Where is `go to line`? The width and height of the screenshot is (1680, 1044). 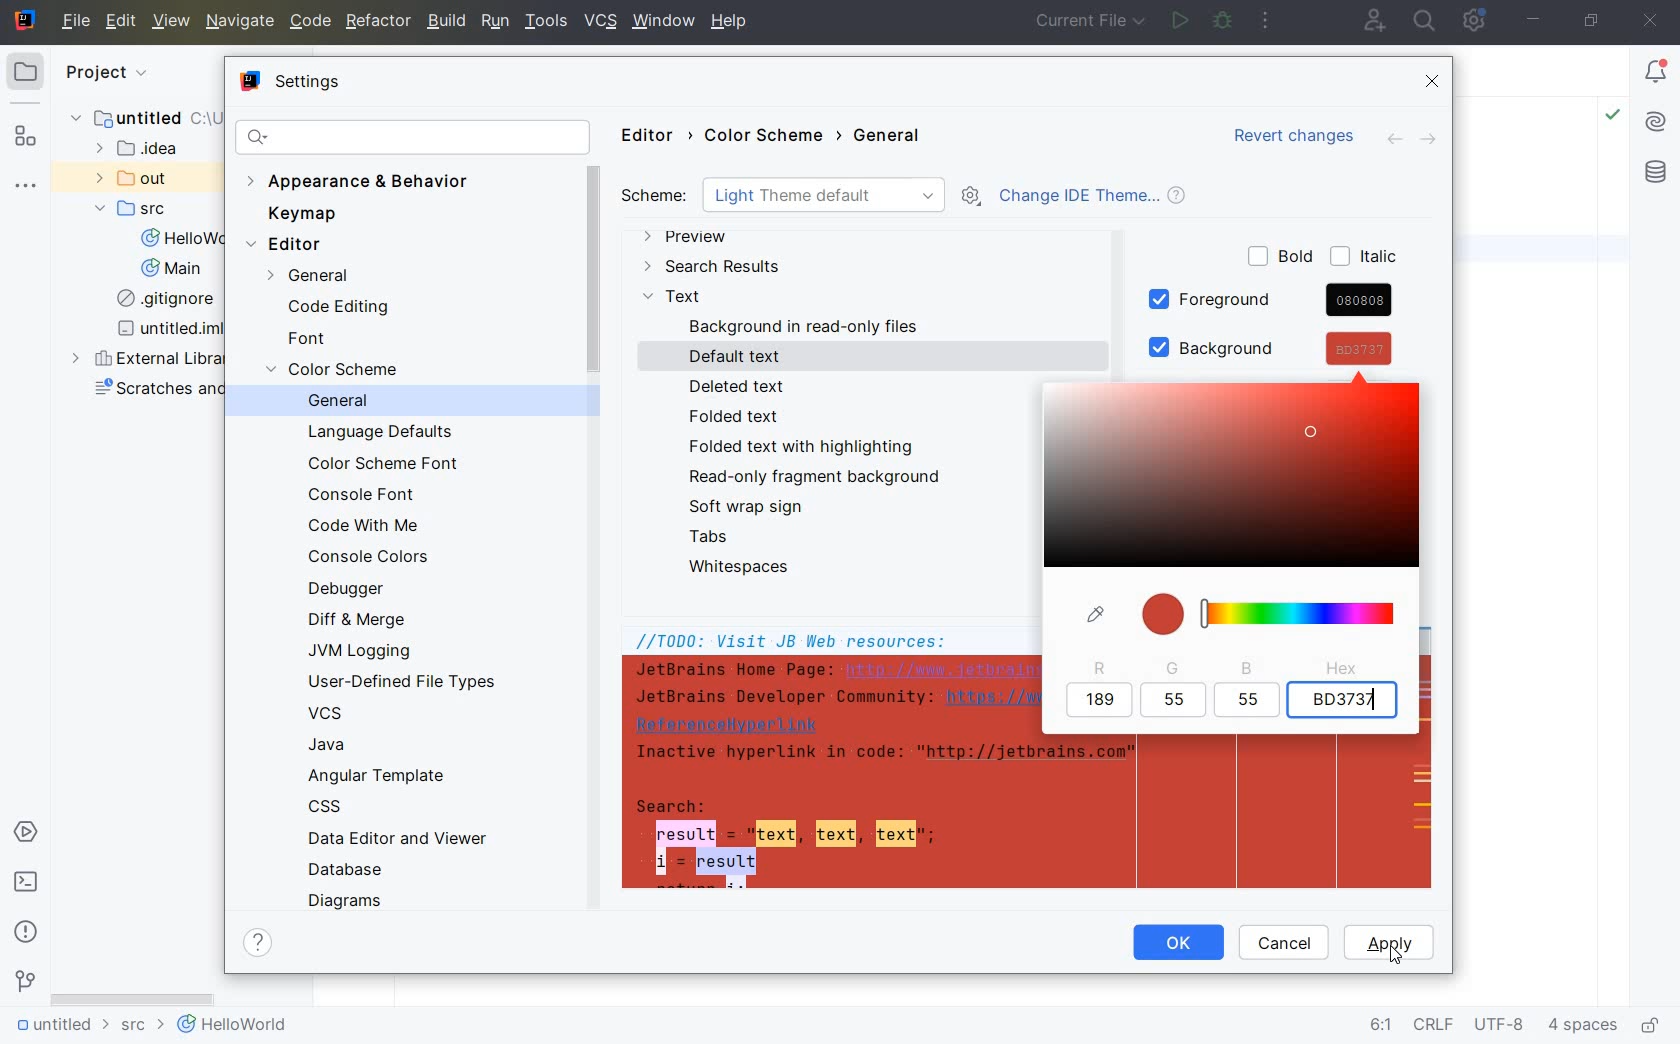 go to line is located at coordinates (1379, 1026).